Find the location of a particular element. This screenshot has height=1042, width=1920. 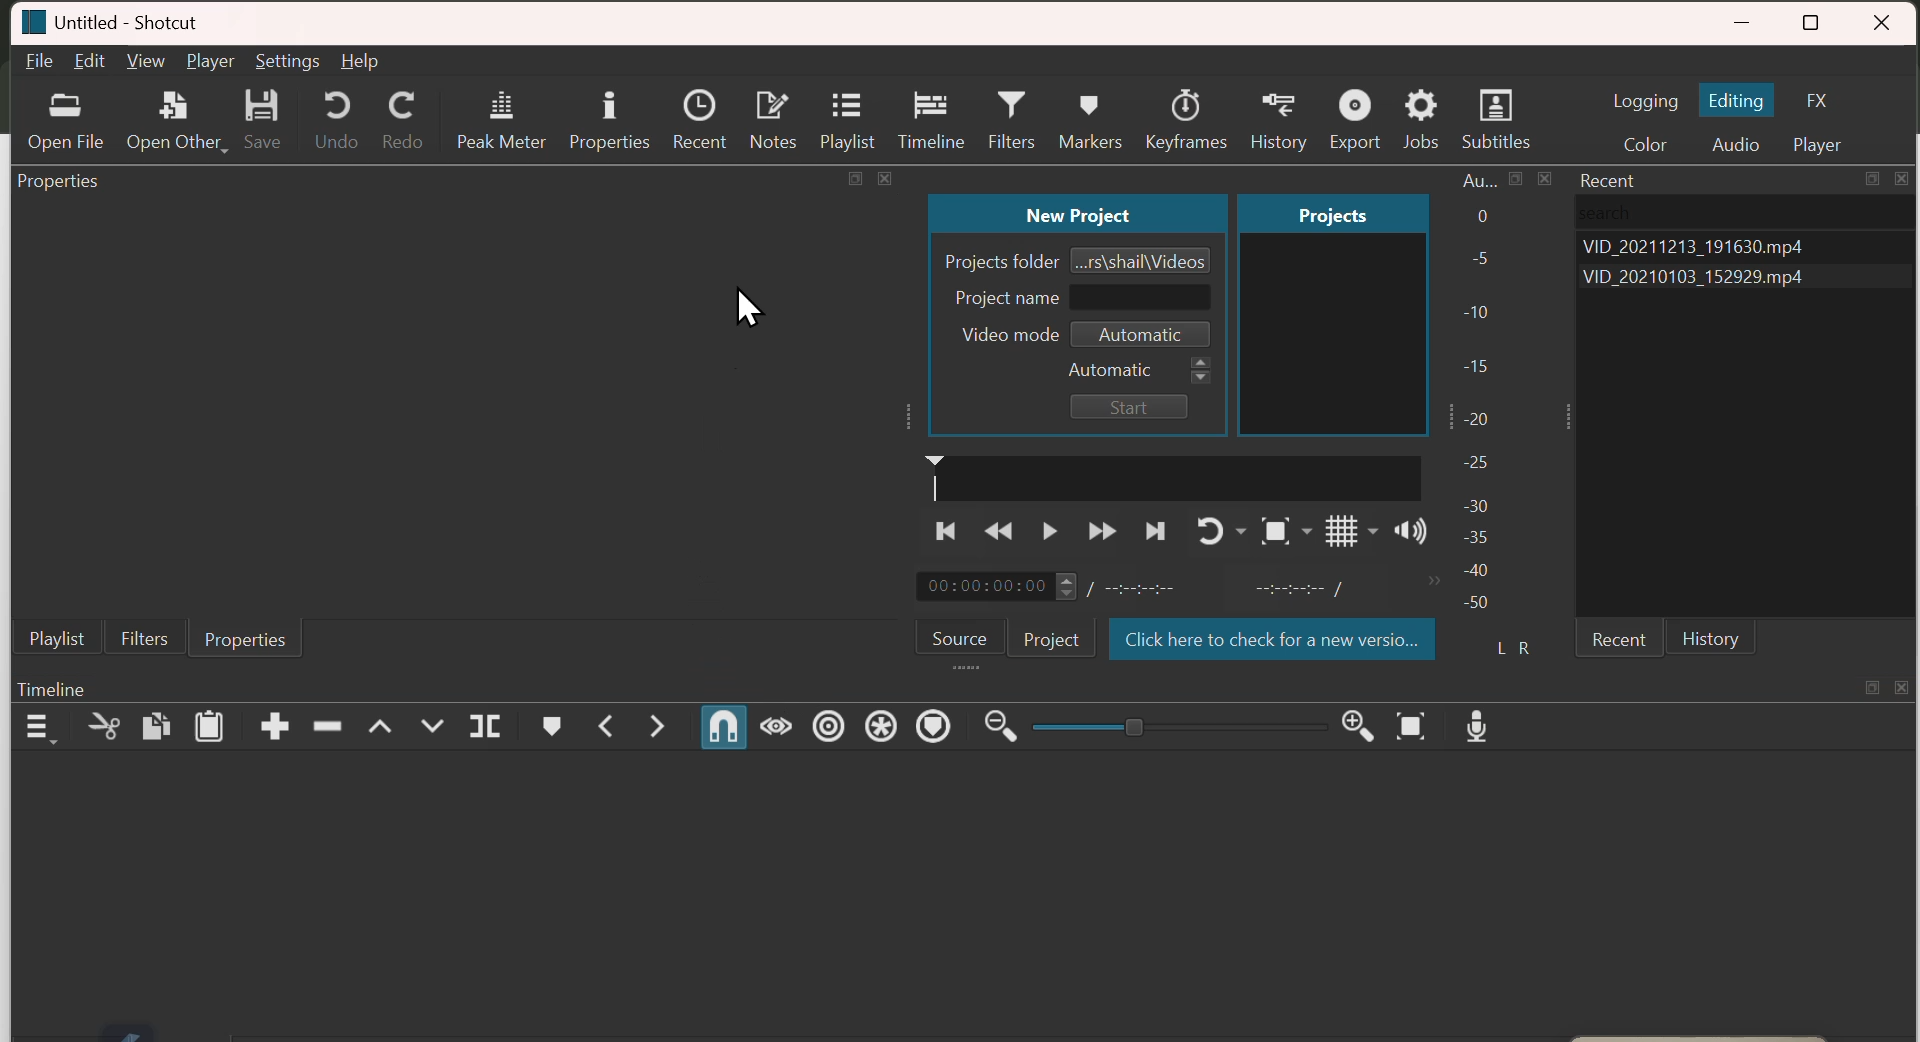

Backward is located at coordinates (997, 530).